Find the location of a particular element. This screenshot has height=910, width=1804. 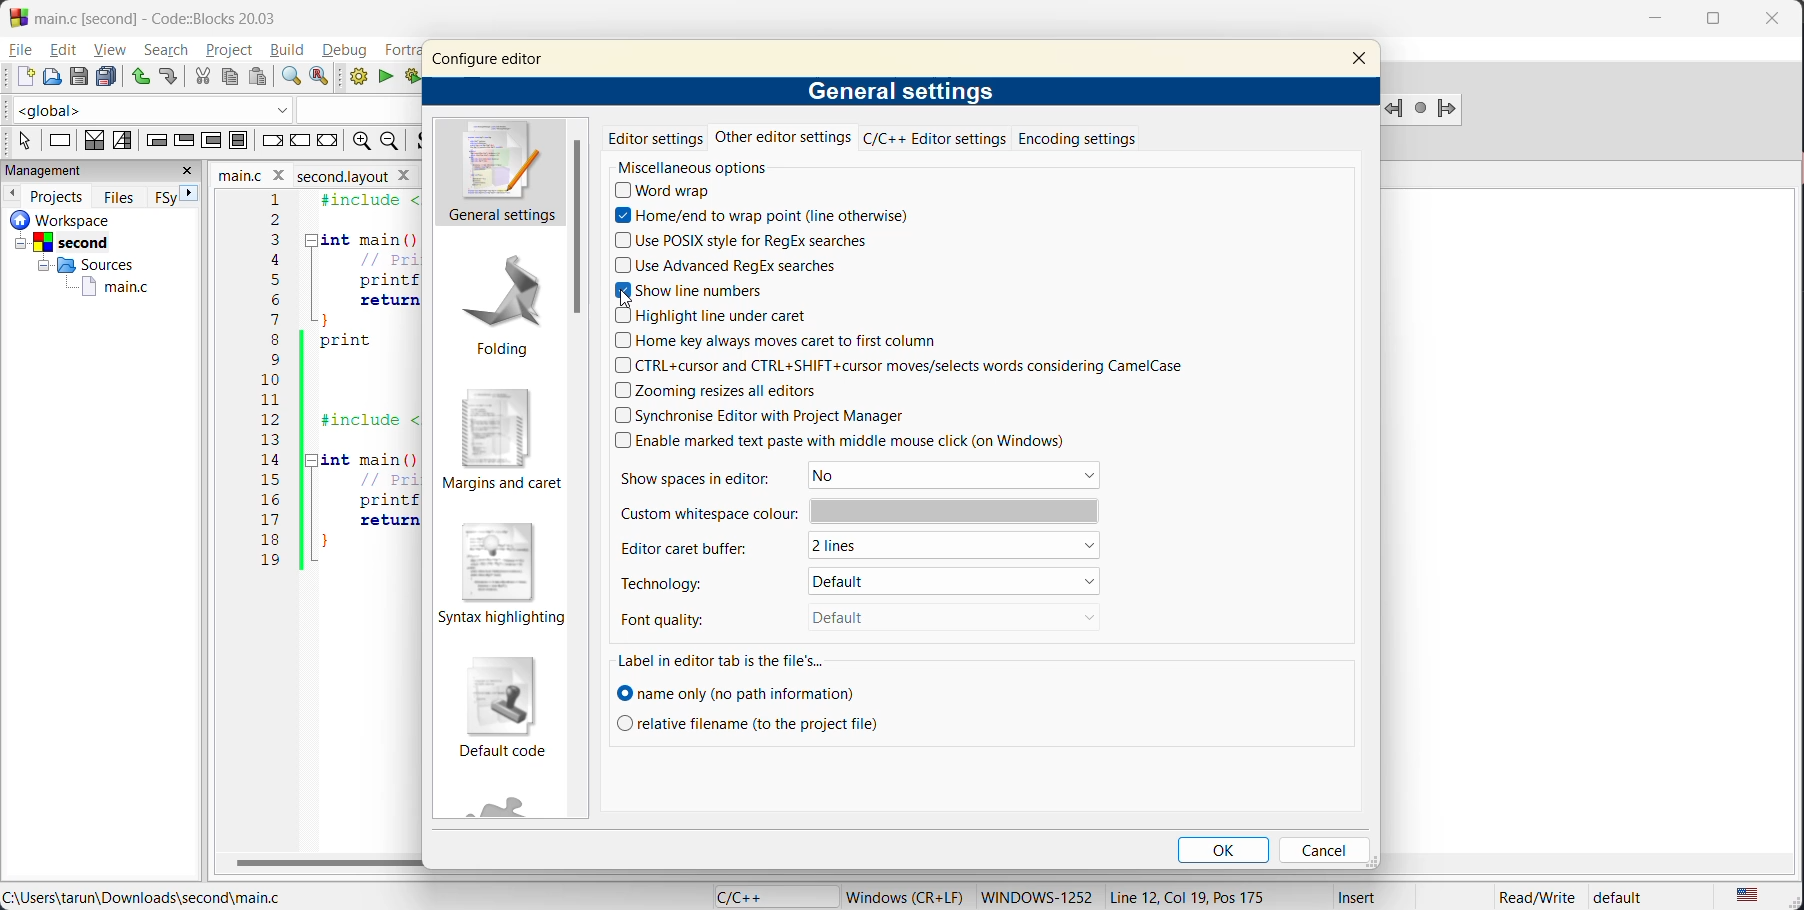

file name is located at coordinates (309, 175).